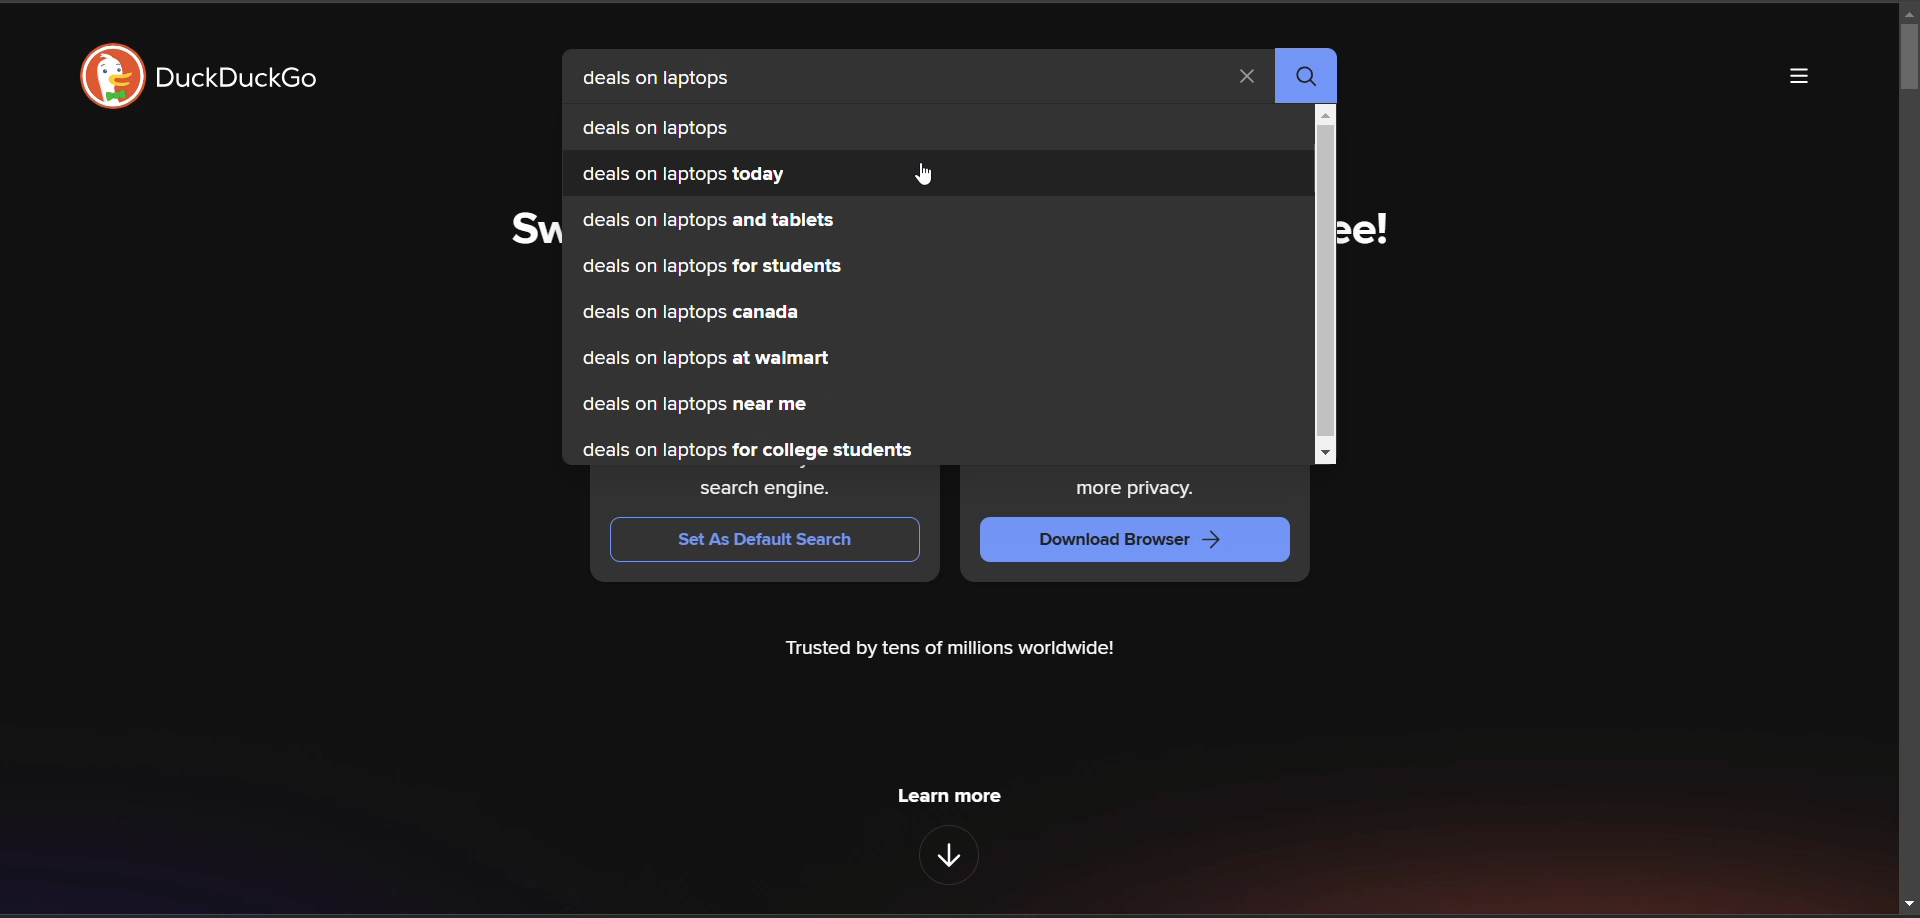  What do you see at coordinates (715, 269) in the screenshot?
I see `deals on laptops for students` at bounding box center [715, 269].